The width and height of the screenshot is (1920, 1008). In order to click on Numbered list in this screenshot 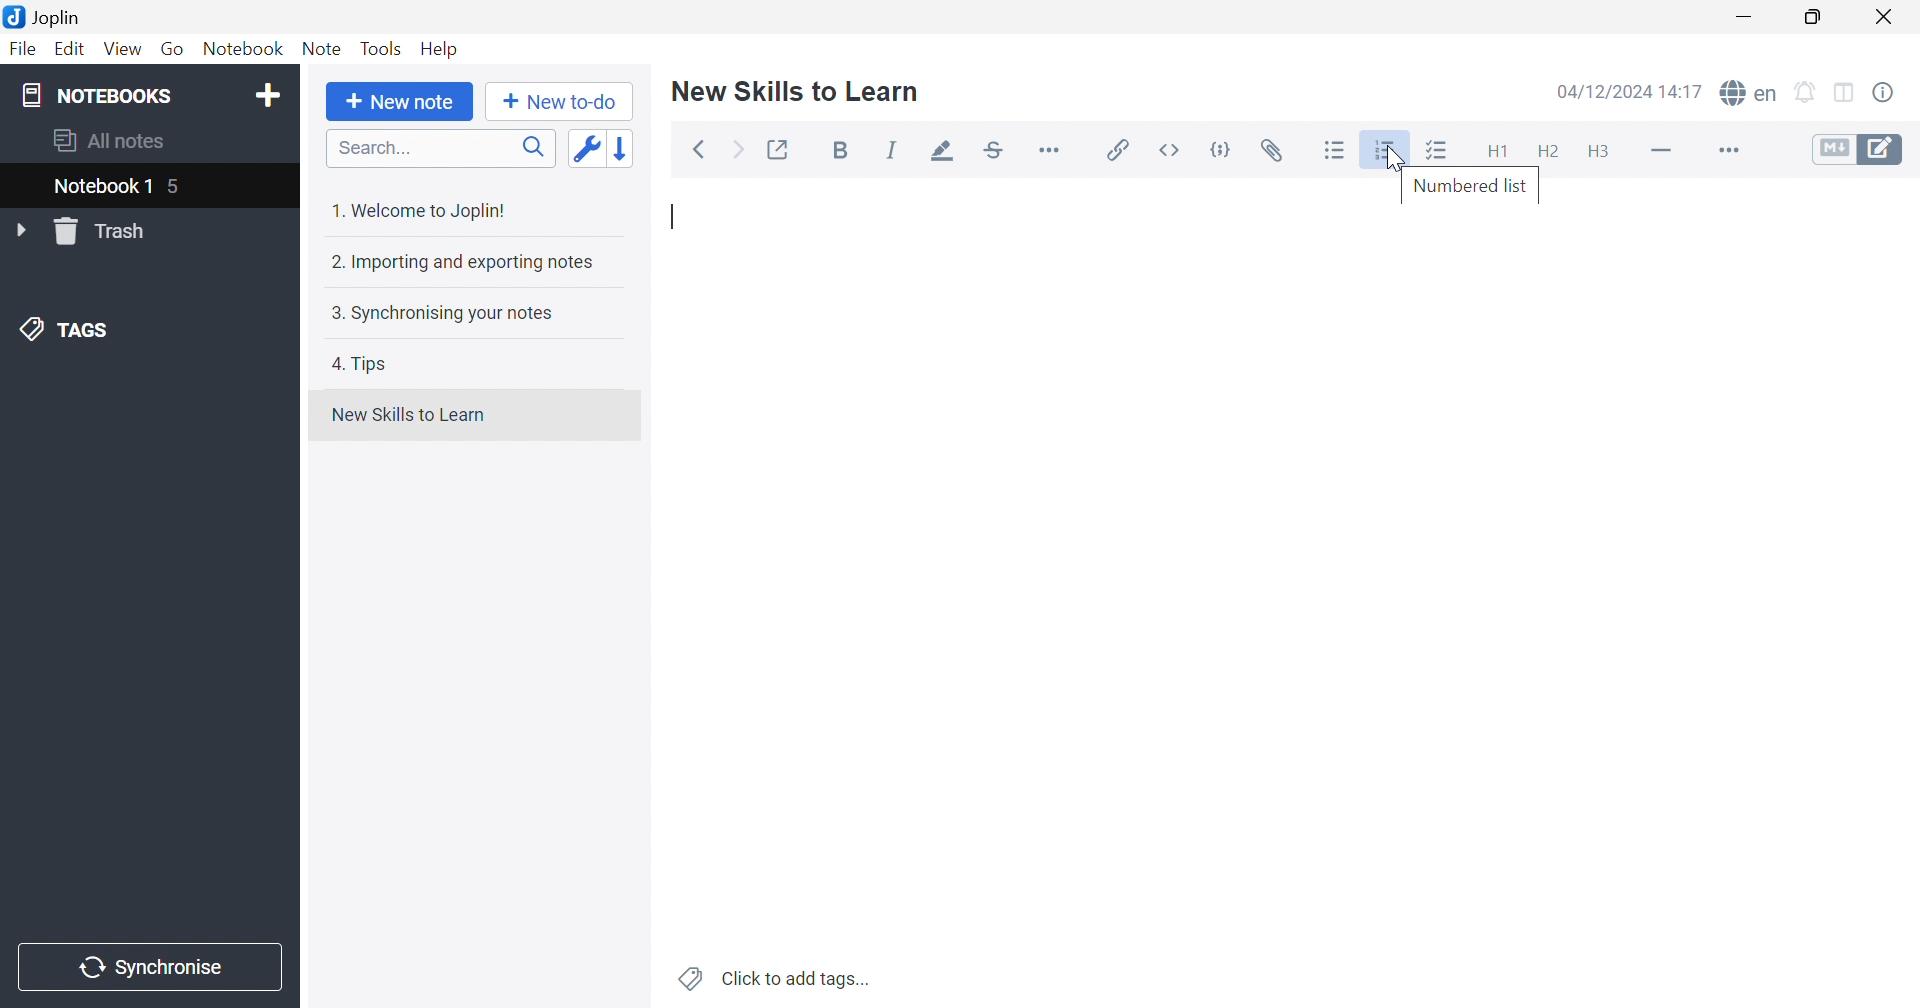, I will do `click(1469, 185)`.